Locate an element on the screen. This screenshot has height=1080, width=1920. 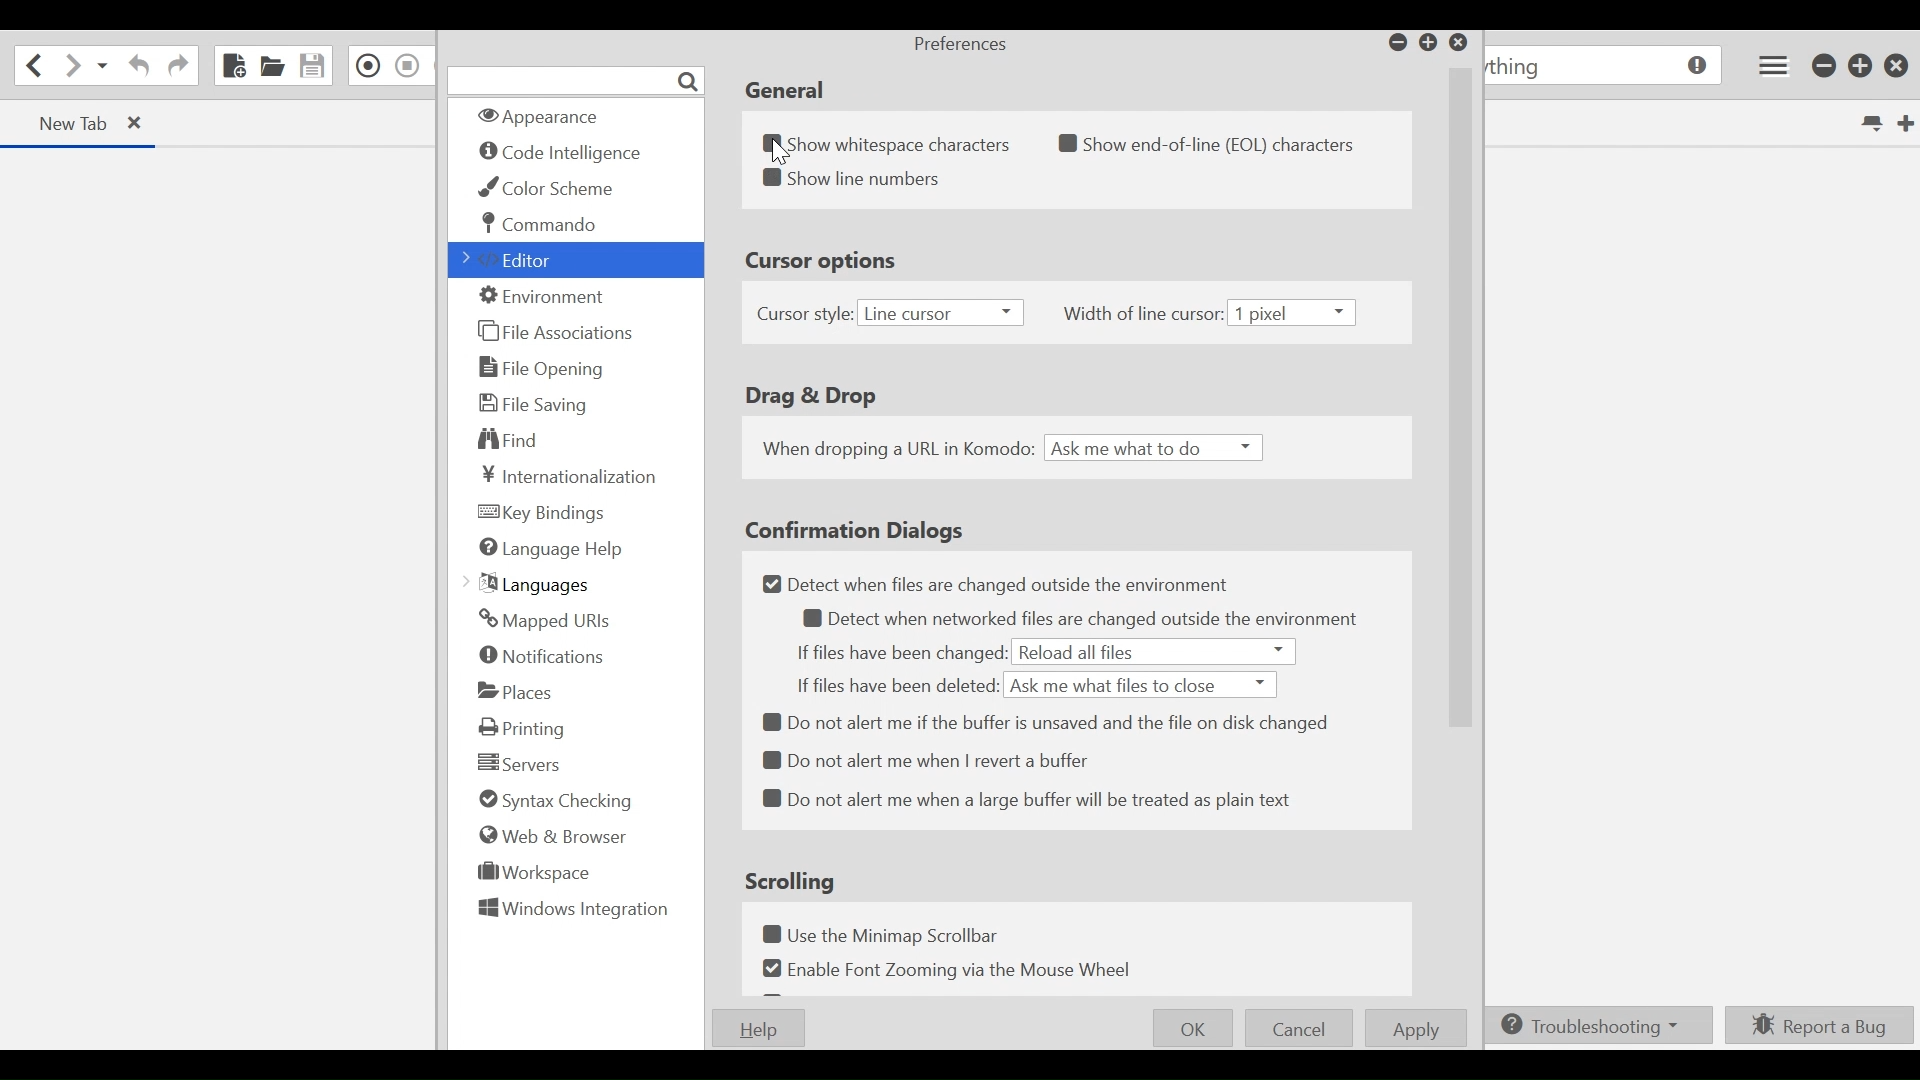
Close is located at coordinates (1895, 65).